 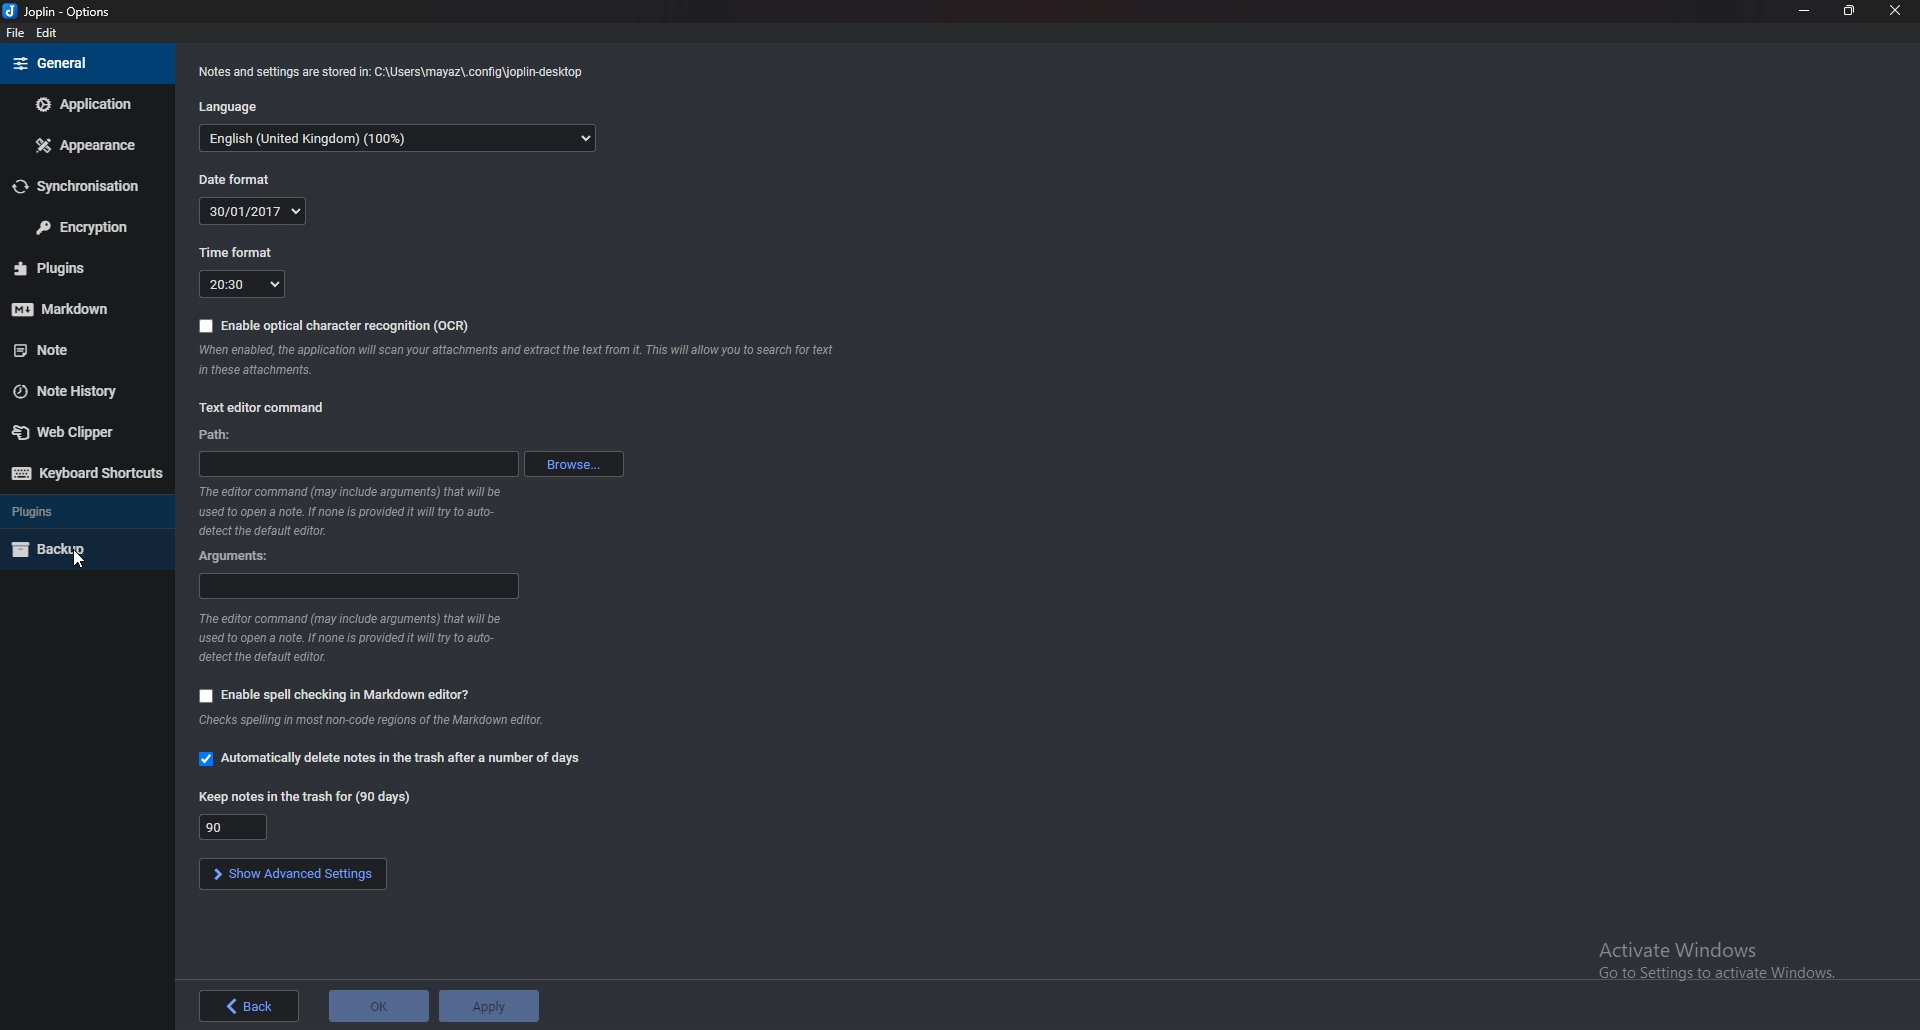 I want to click on 30/01/2017, so click(x=257, y=211).